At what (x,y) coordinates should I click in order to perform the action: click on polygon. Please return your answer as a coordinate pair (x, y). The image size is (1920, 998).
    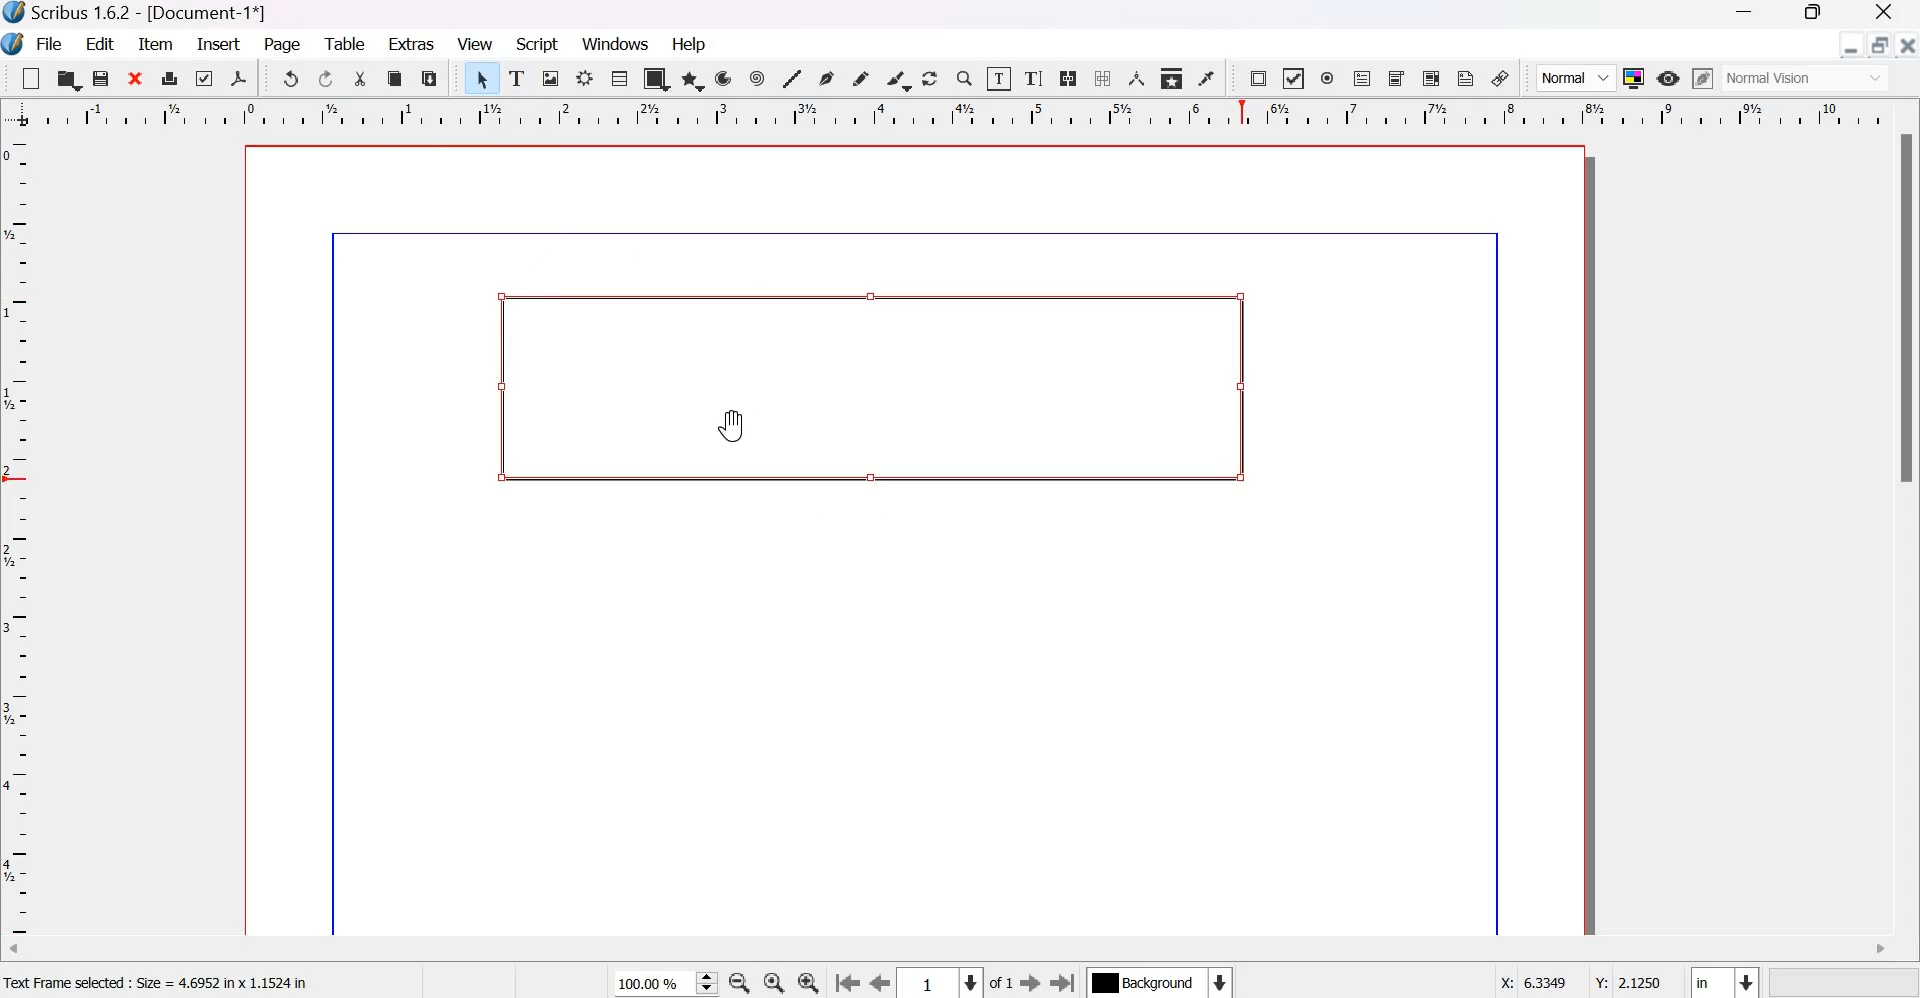
    Looking at the image, I should click on (694, 80).